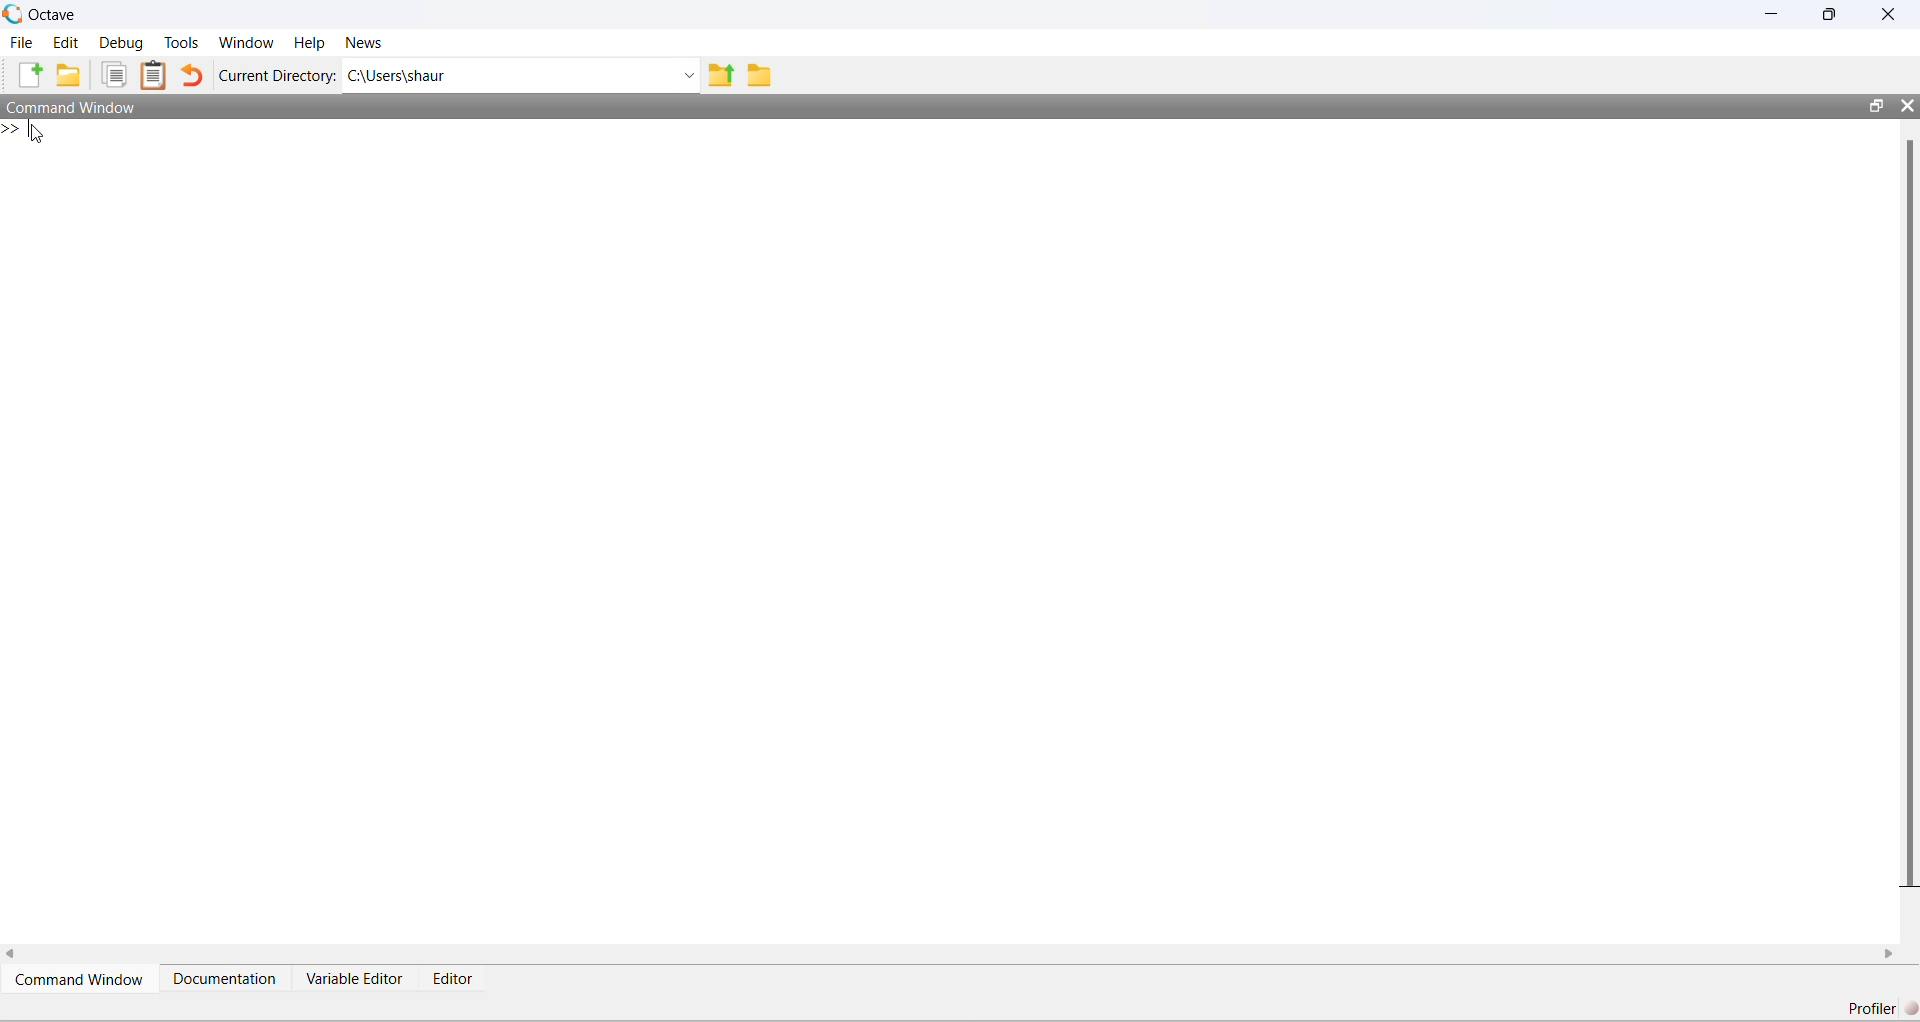 The height and width of the screenshot is (1022, 1920). What do you see at coordinates (508, 75) in the screenshot?
I see `C:\Users\shaur` at bounding box center [508, 75].